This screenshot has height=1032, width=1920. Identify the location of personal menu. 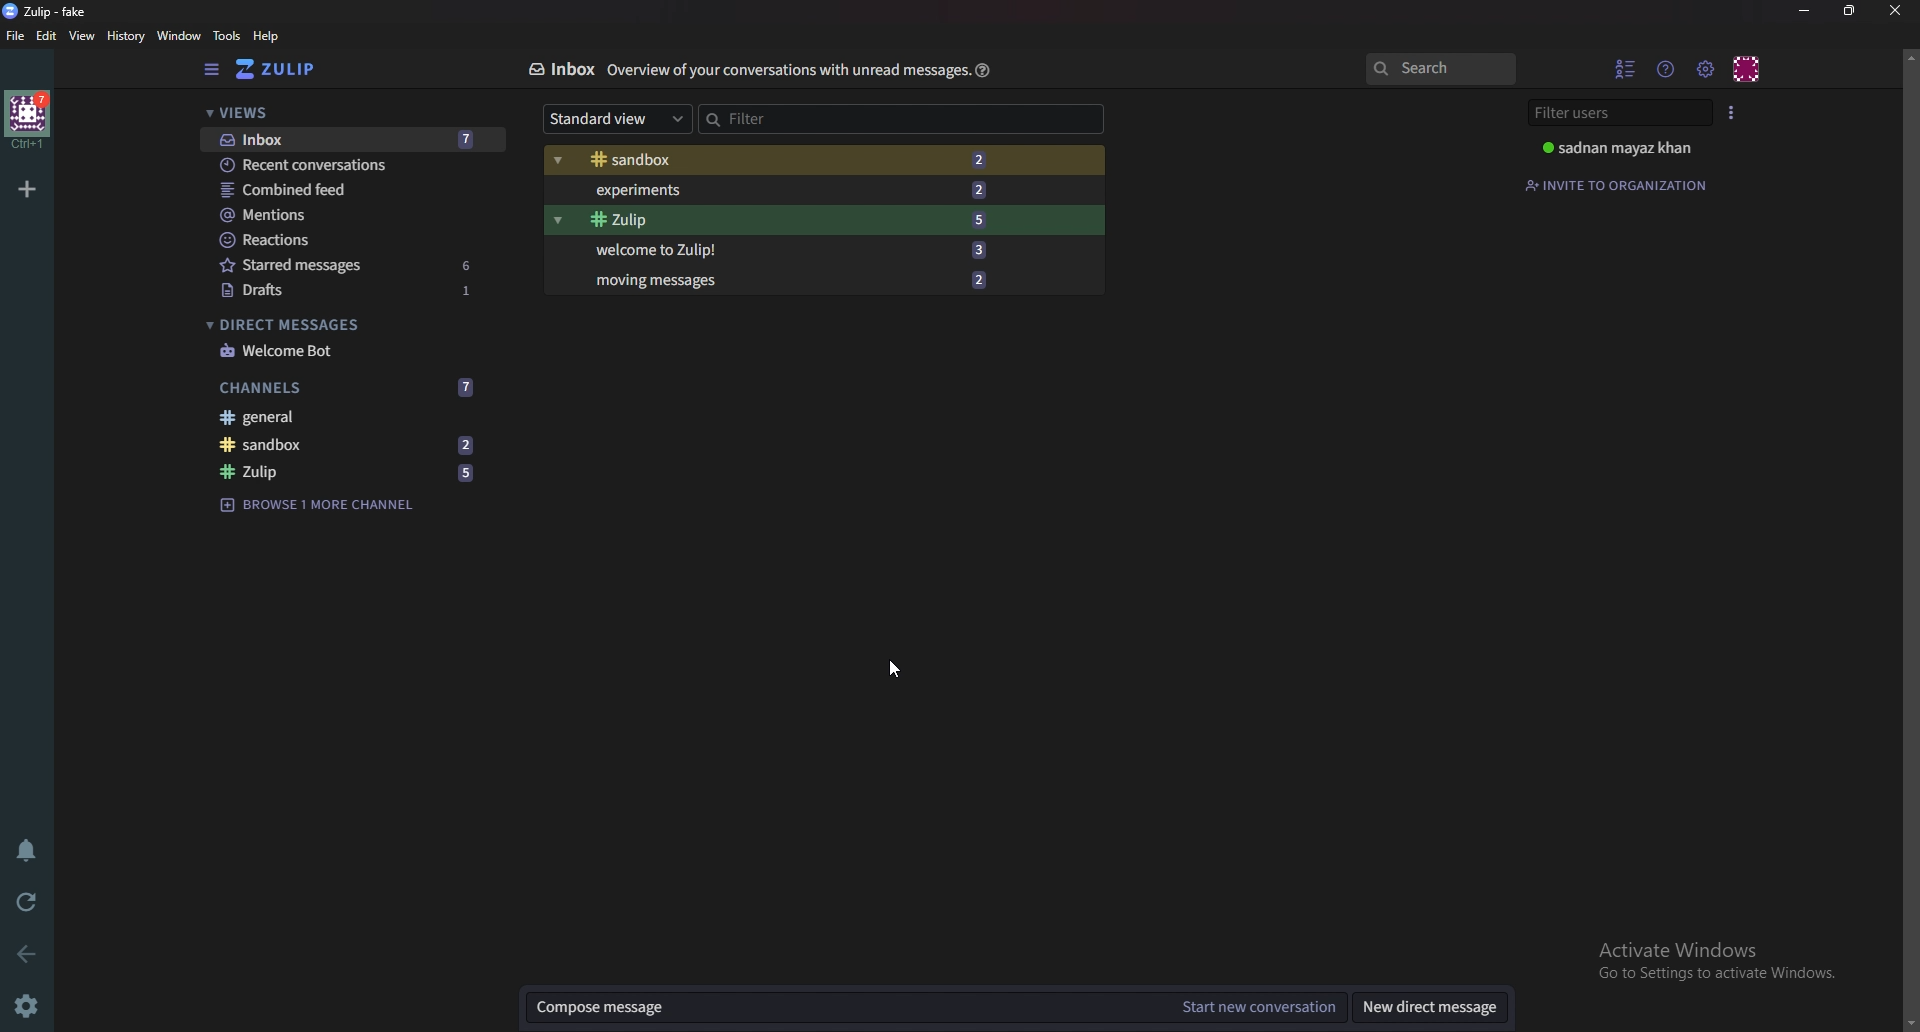
(1748, 68).